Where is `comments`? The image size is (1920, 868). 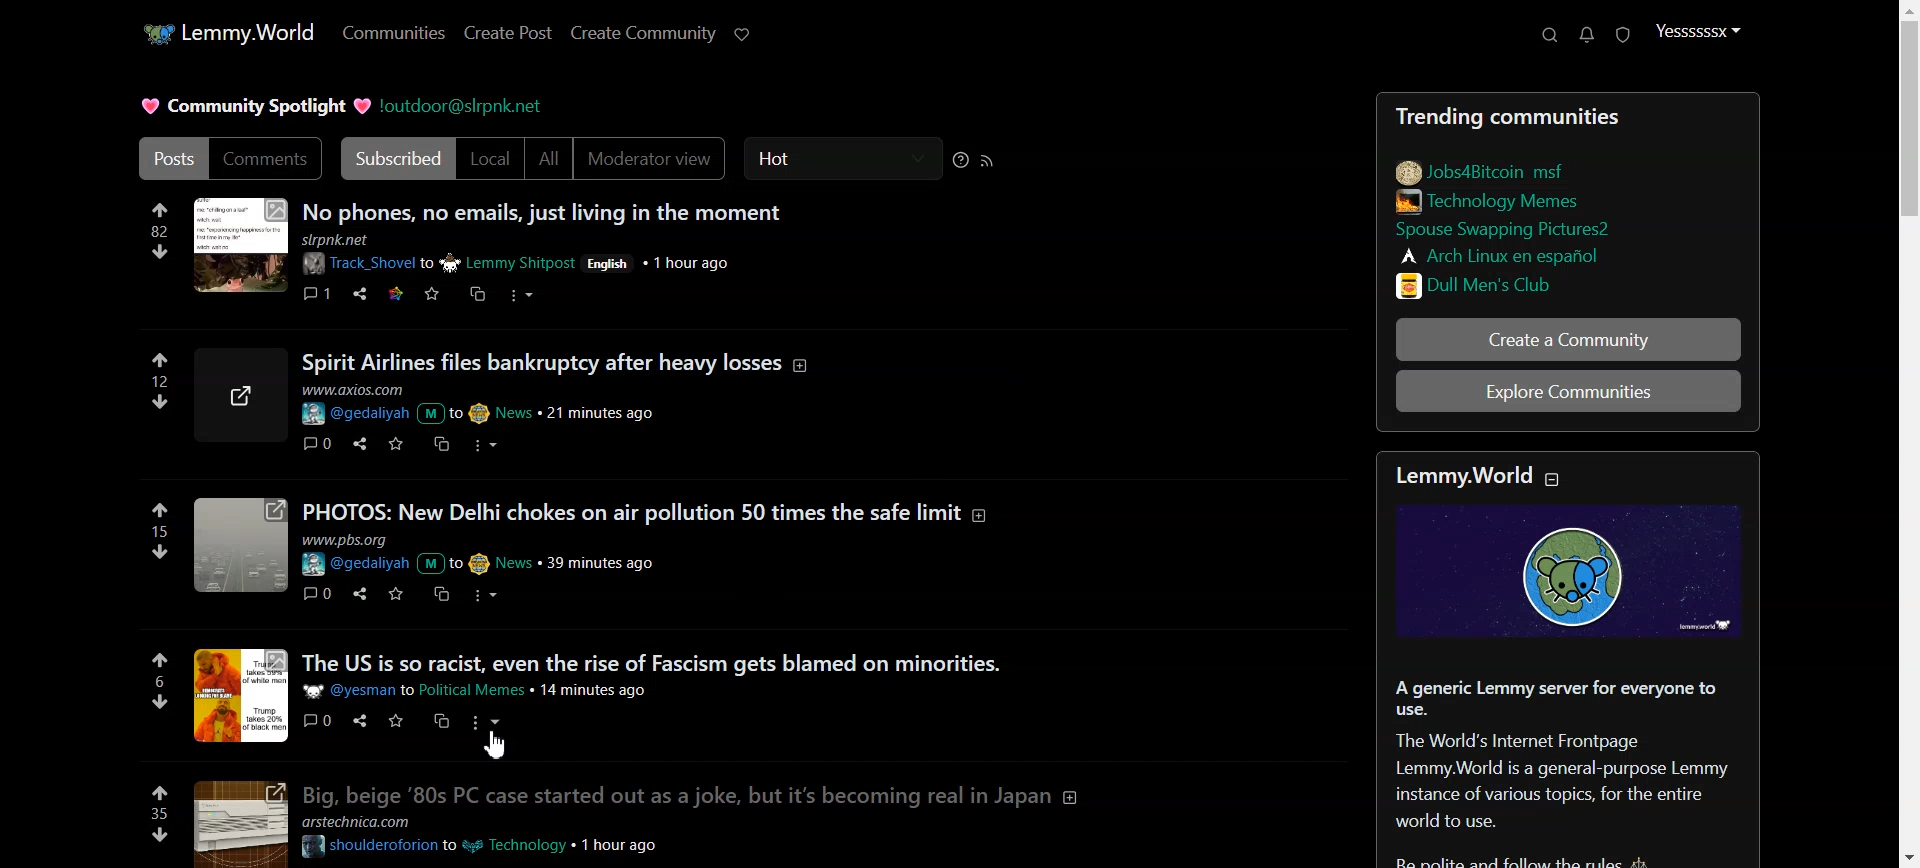 comments is located at coordinates (317, 291).